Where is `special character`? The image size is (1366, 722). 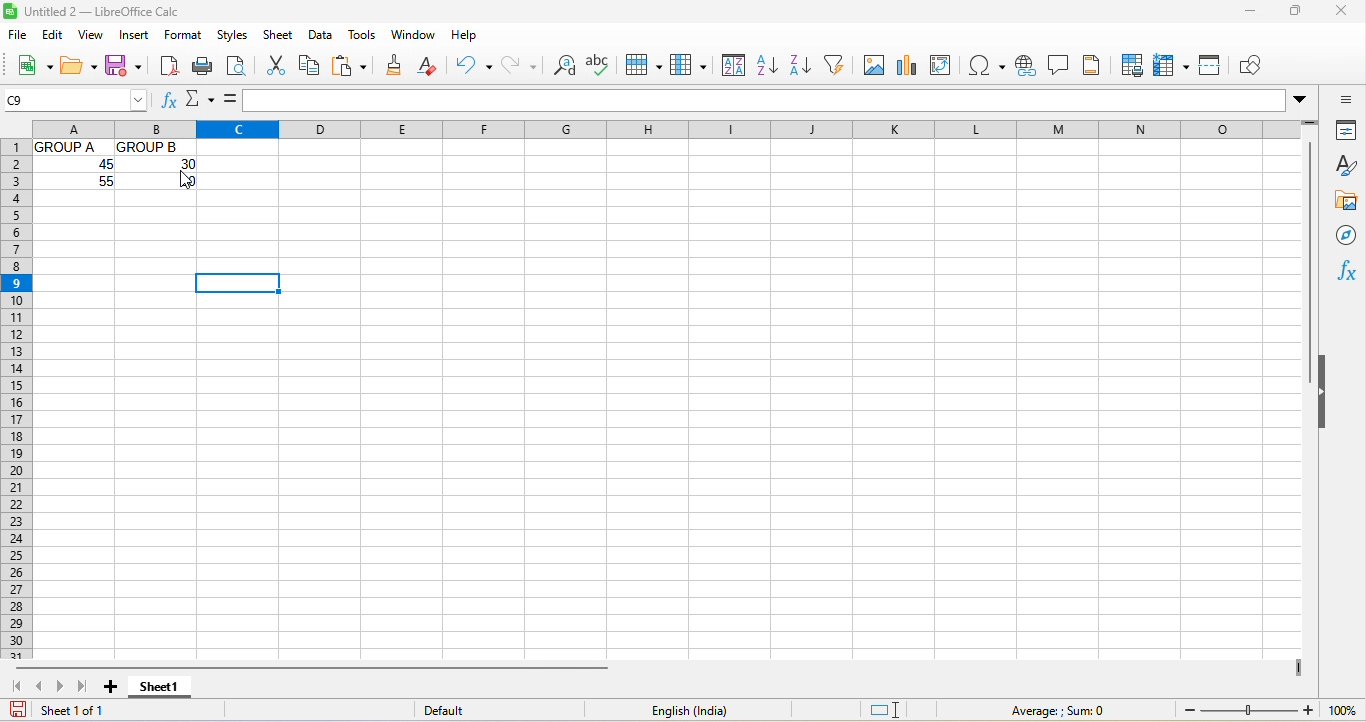 special character is located at coordinates (986, 65).